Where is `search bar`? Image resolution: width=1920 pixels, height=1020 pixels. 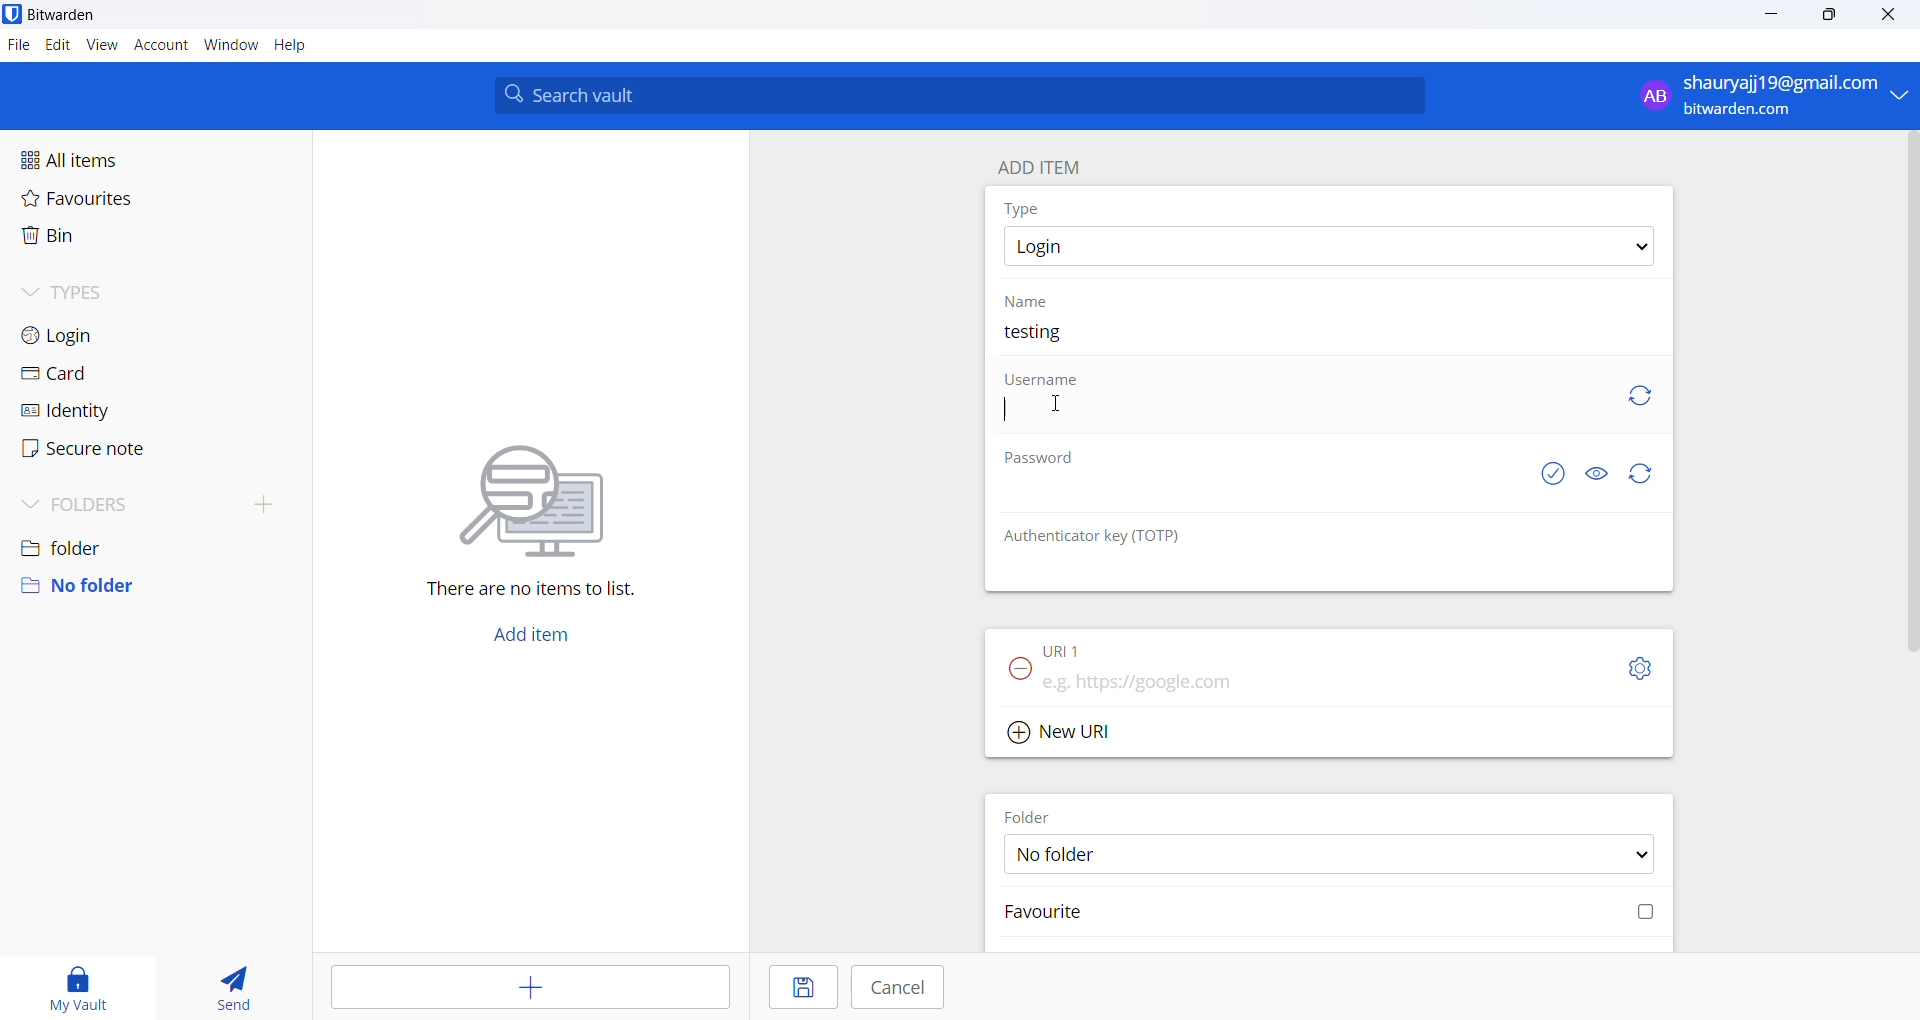 search bar is located at coordinates (959, 94).